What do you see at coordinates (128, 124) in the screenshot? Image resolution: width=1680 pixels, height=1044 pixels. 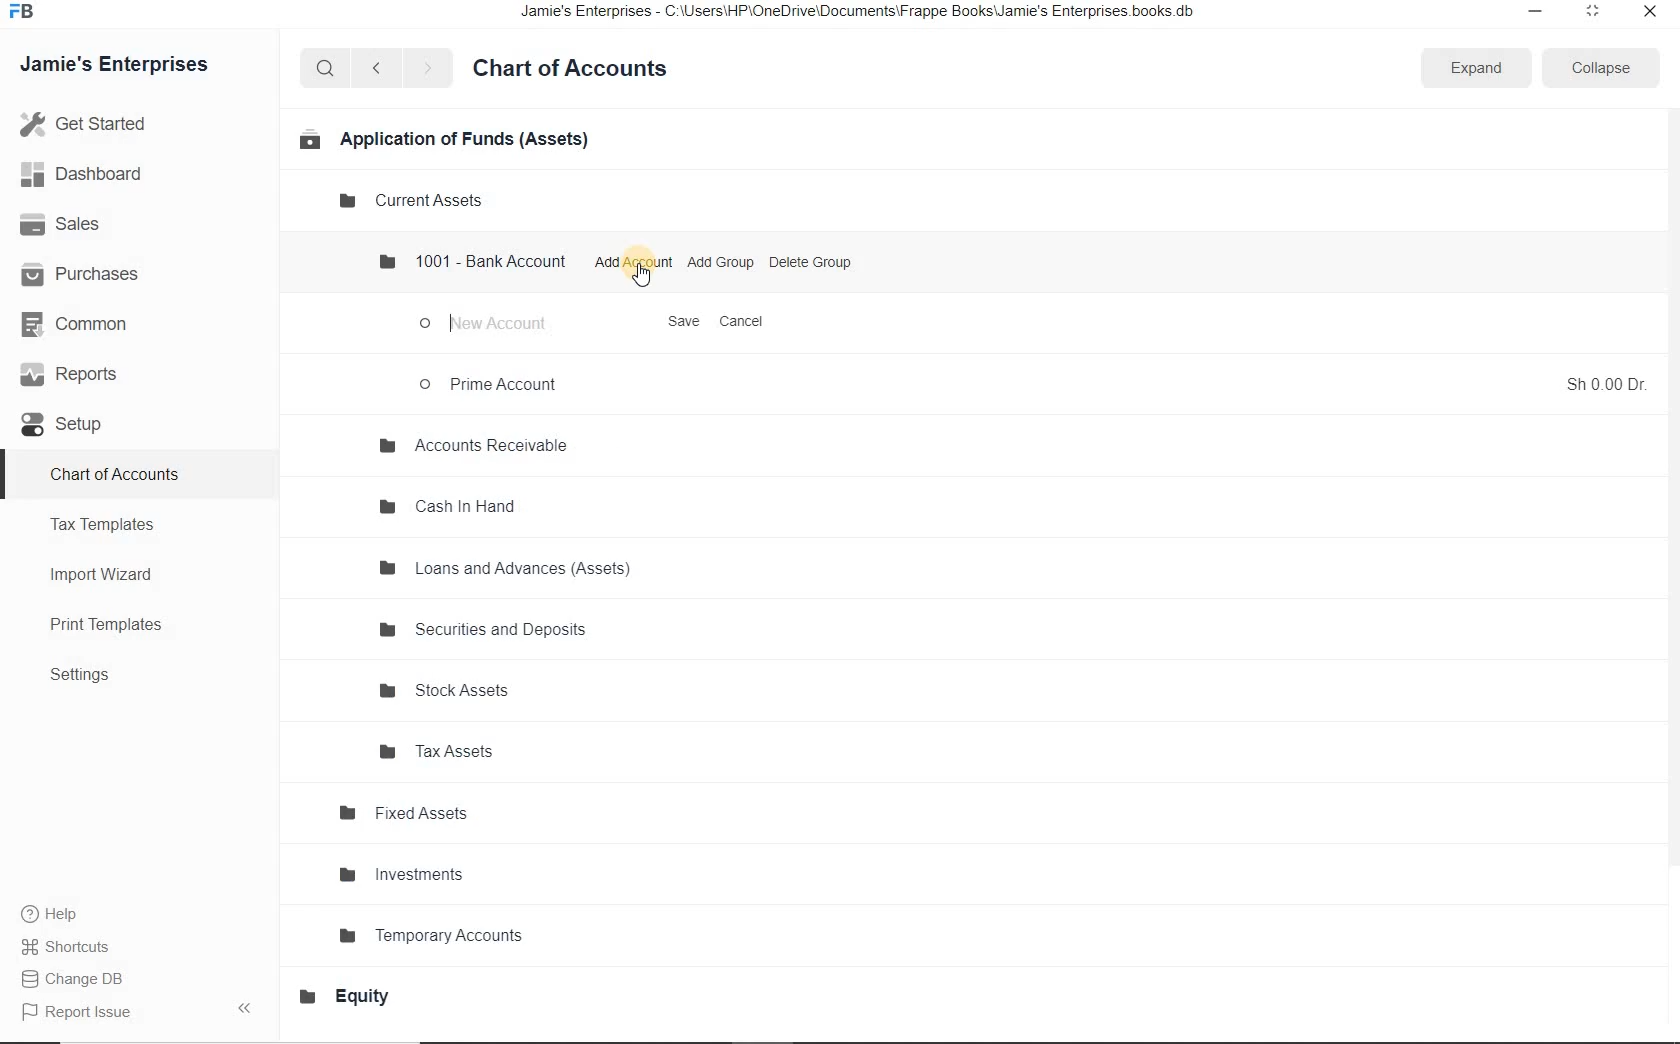 I see `Get Started` at bounding box center [128, 124].